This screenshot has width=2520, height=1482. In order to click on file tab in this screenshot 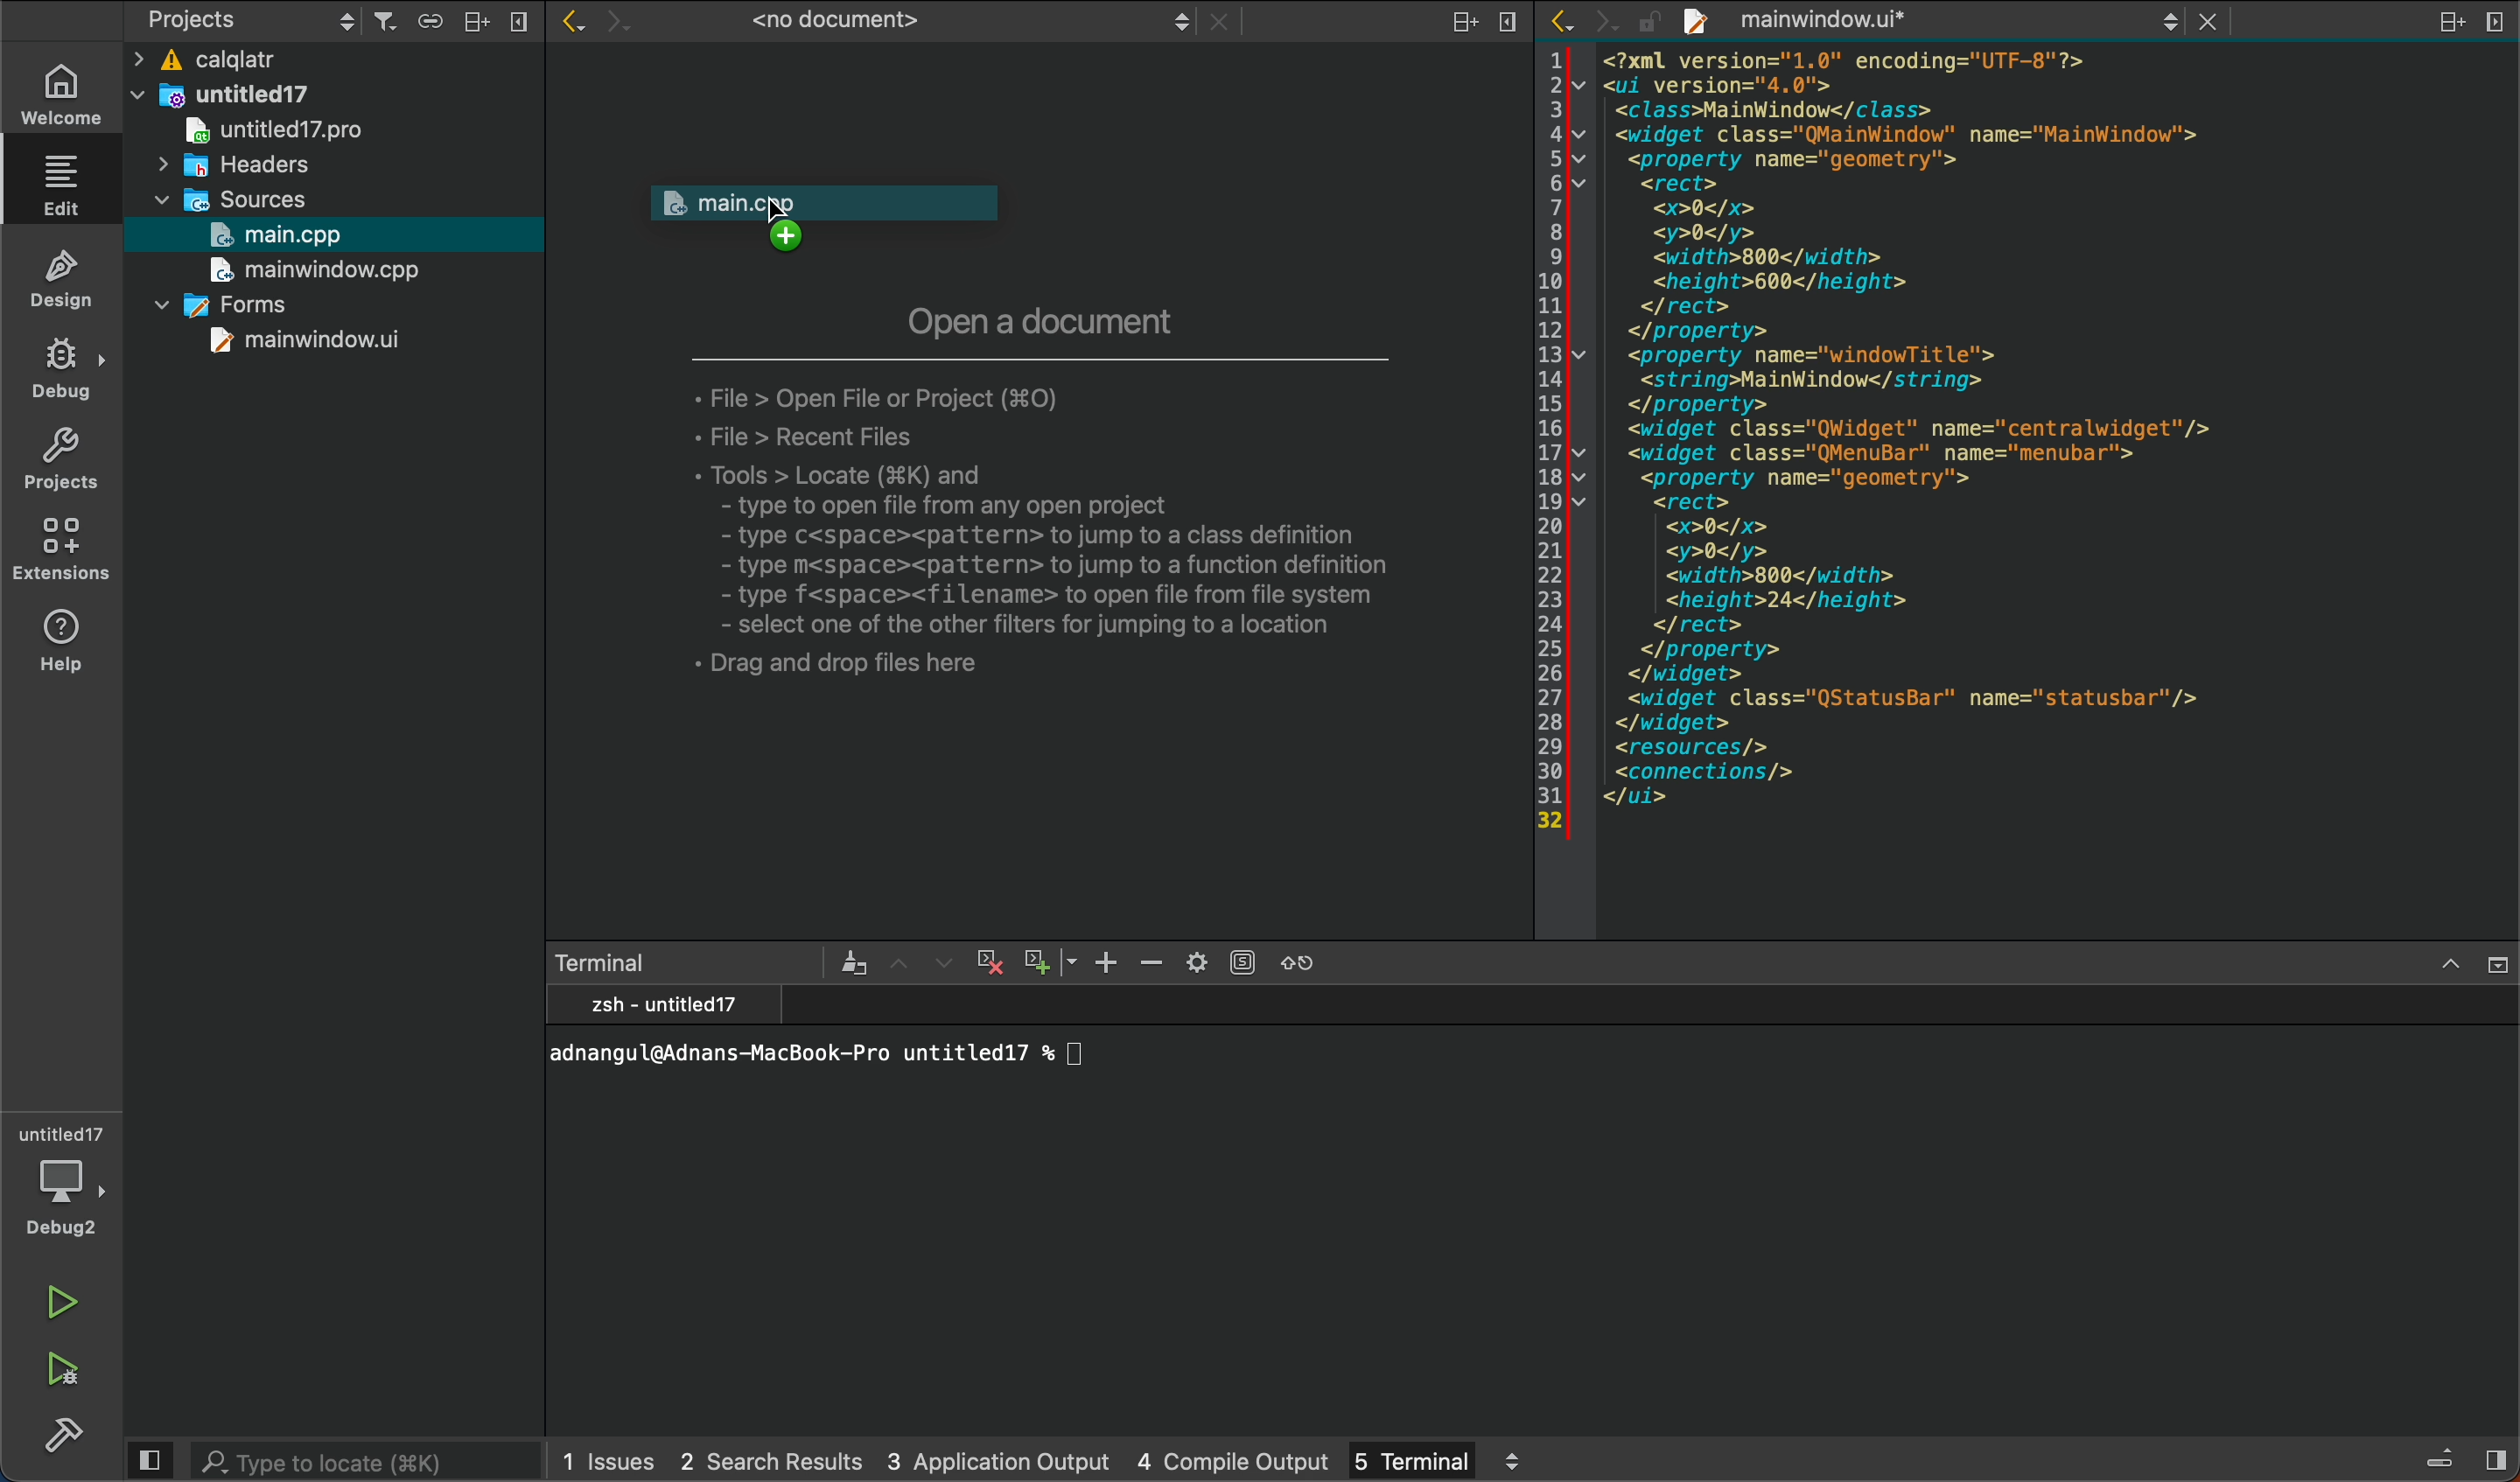, I will do `click(1938, 23)`.